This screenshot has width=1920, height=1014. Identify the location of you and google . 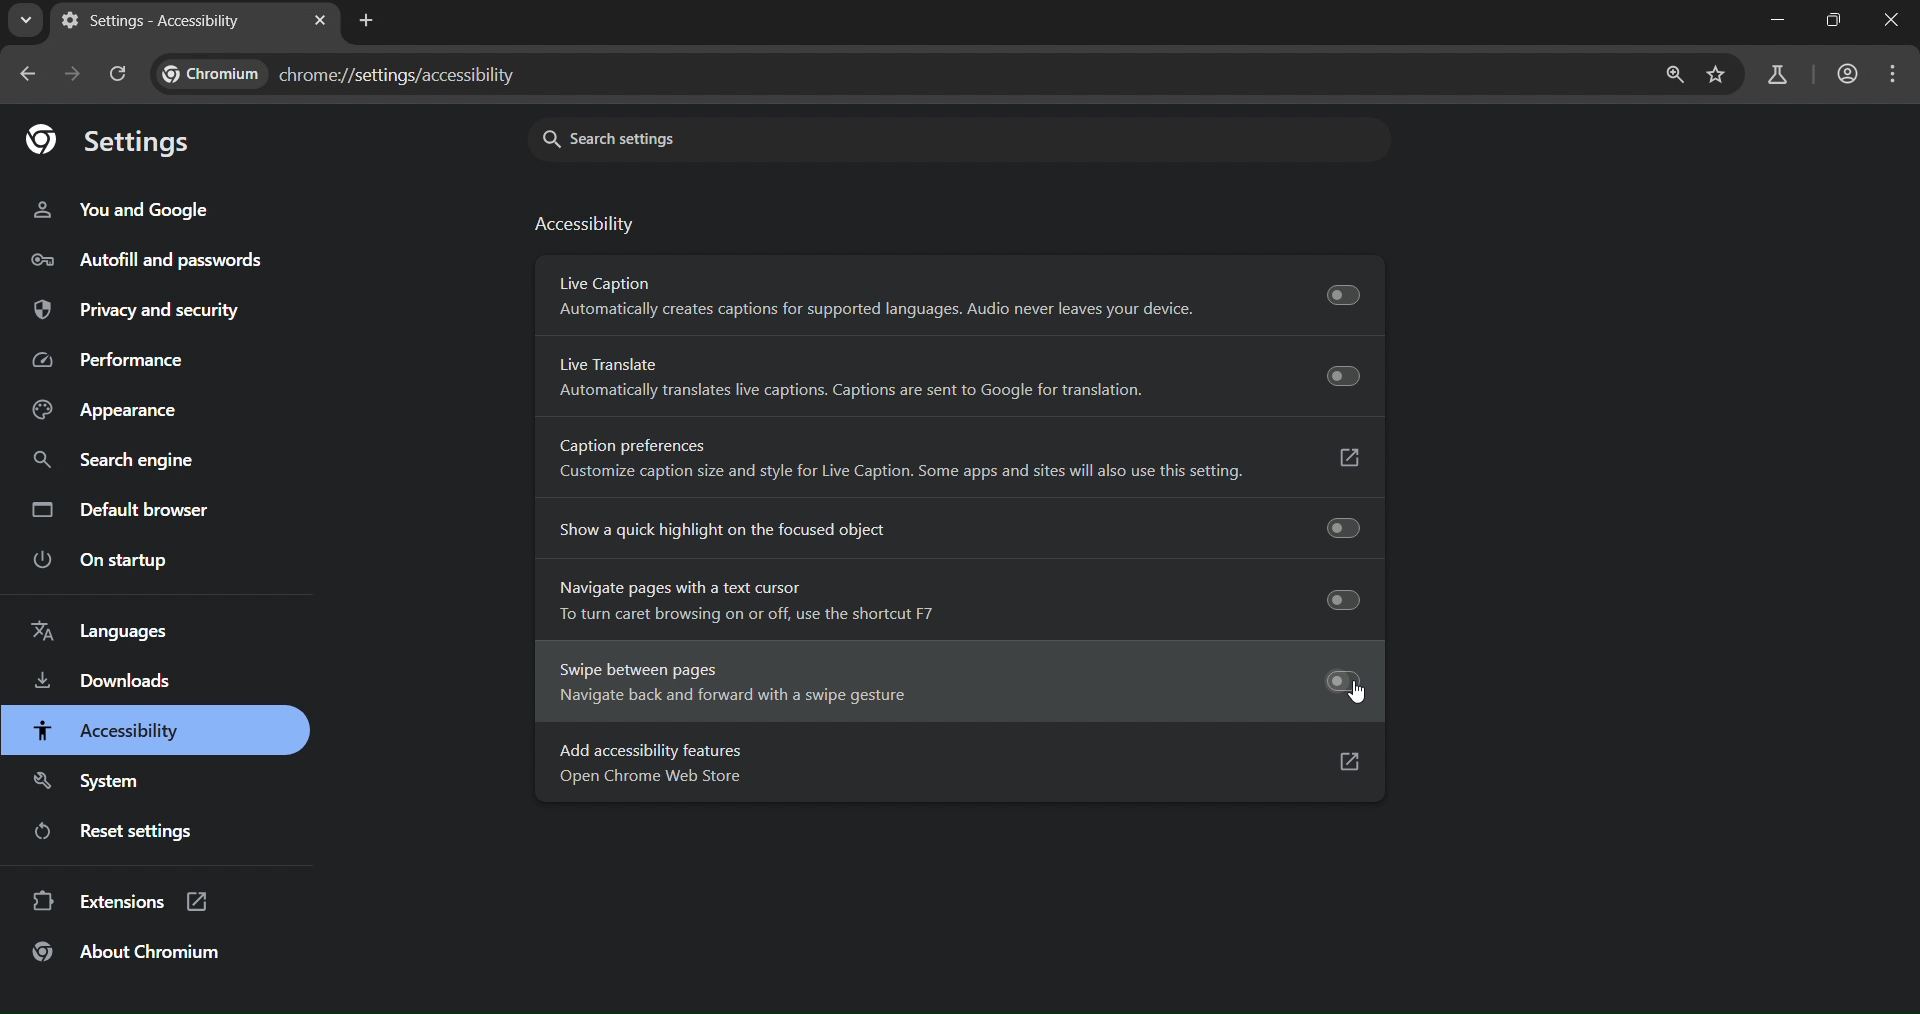
(129, 209).